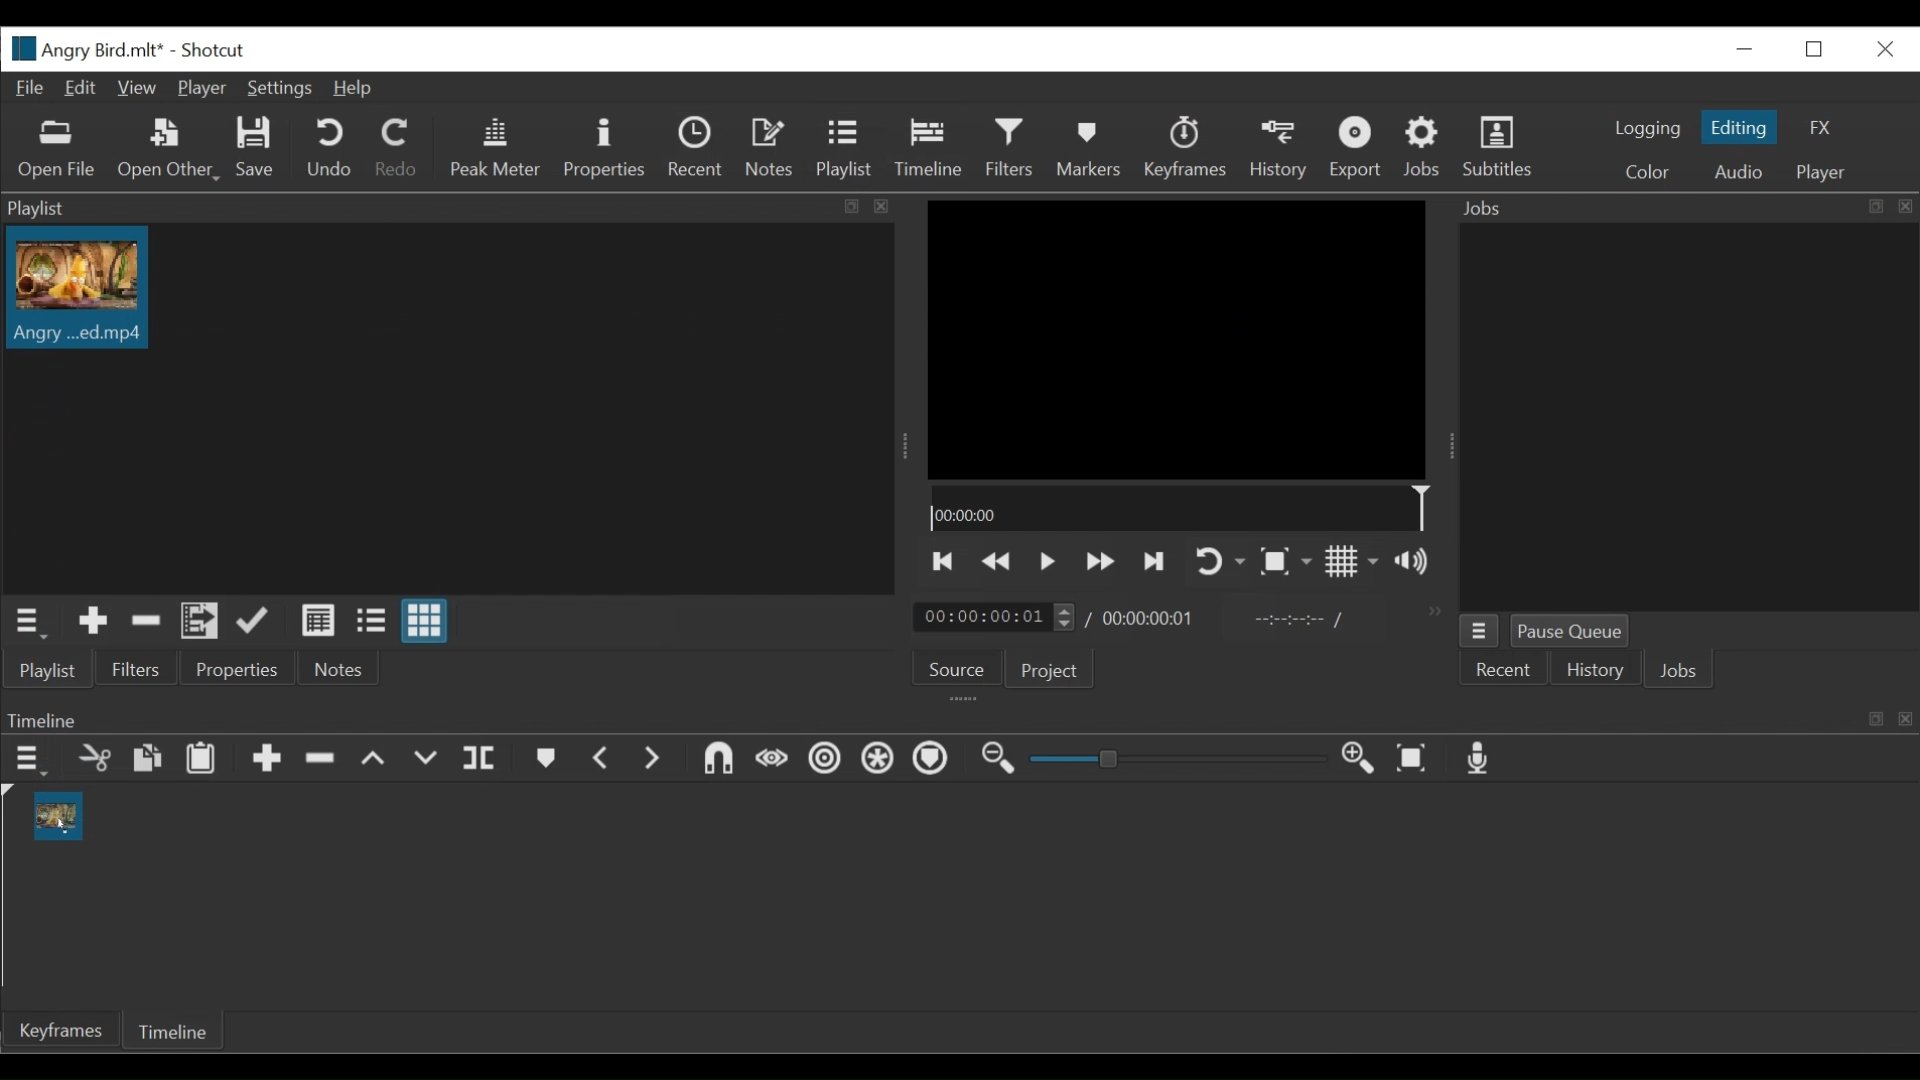 This screenshot has width=1920, height=1080. Describe the element at coordinates (1502, 669) in the screenshot. I see `Recent` at that location.